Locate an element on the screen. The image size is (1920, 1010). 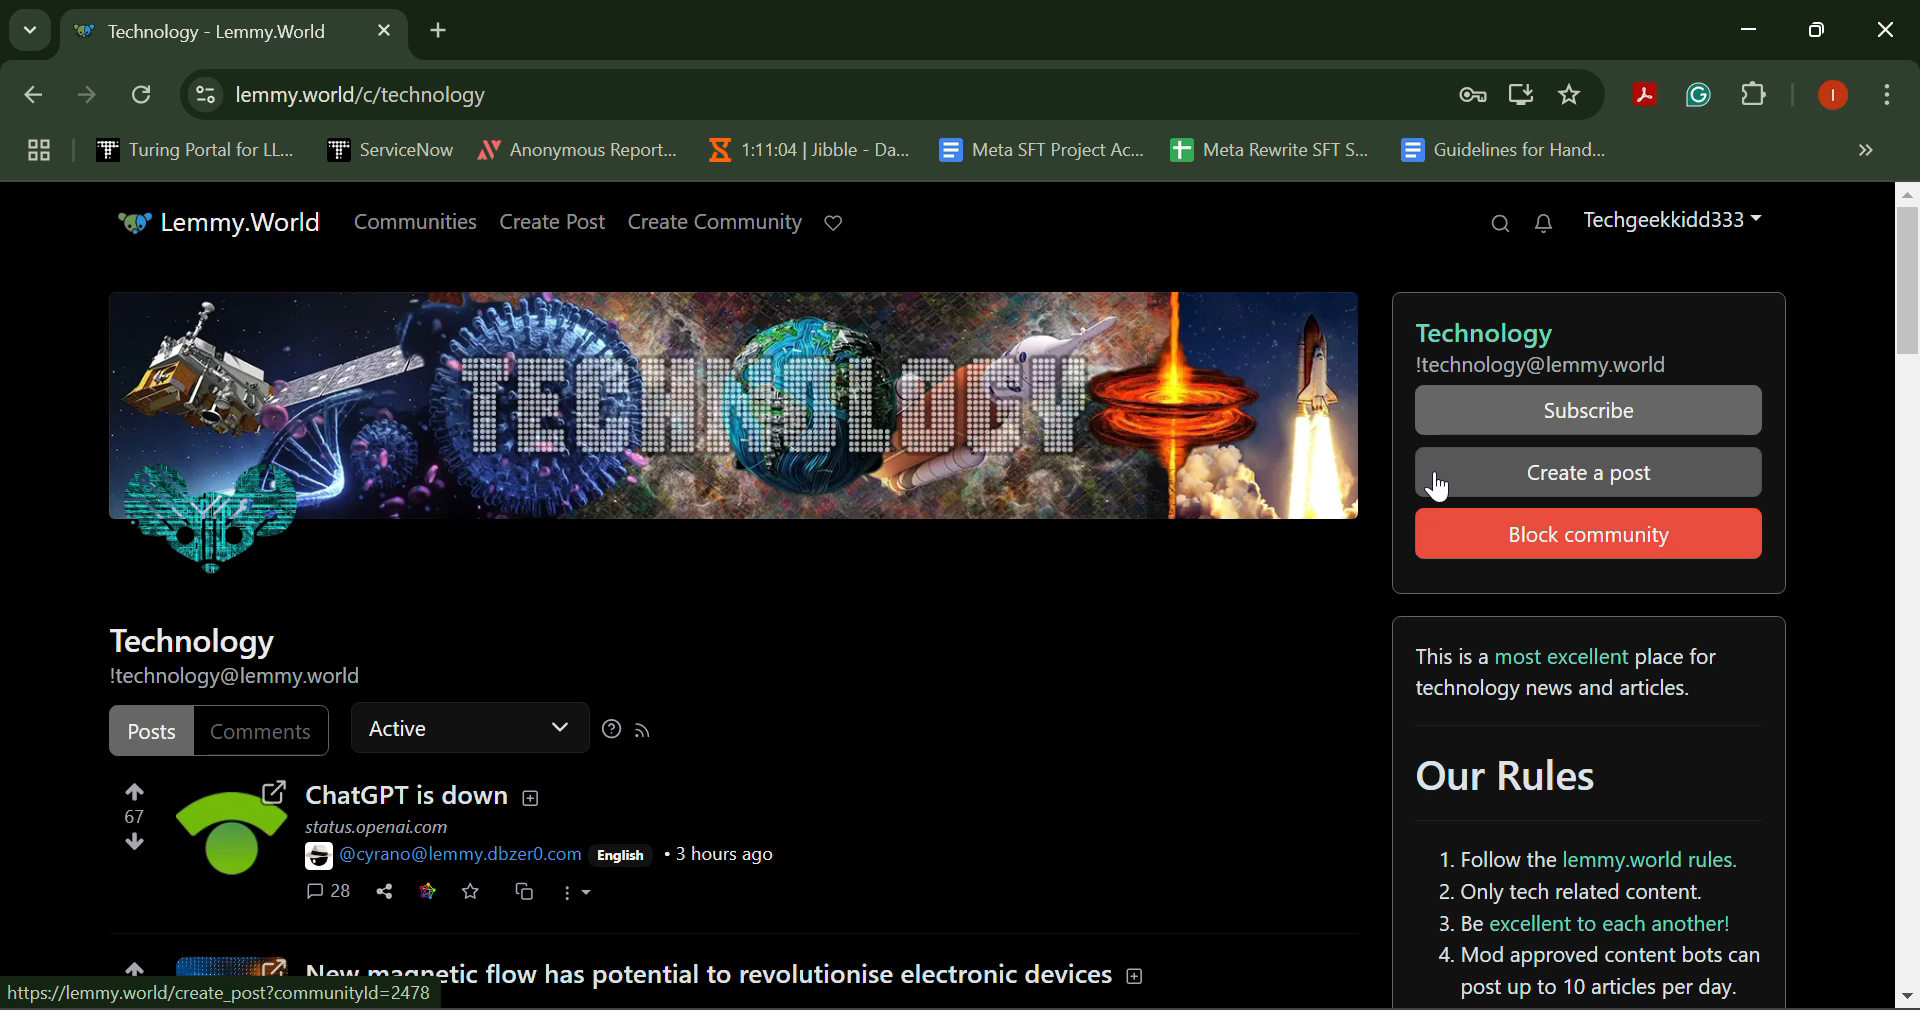
Community Address is located at coordinates (240, 679).